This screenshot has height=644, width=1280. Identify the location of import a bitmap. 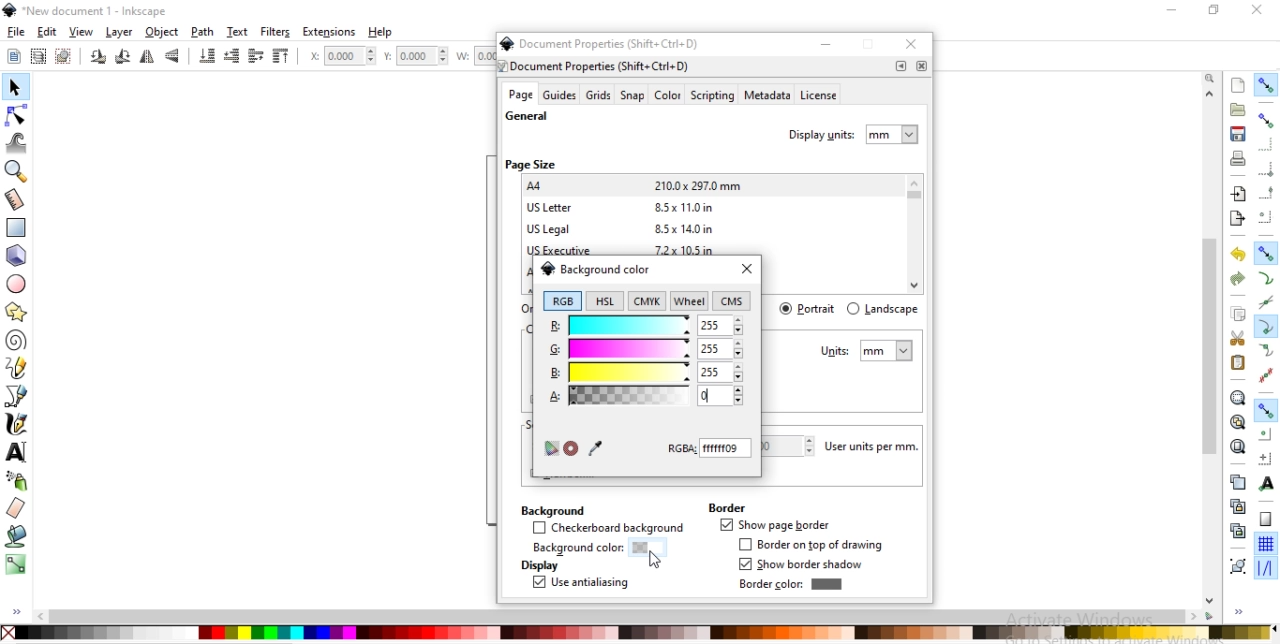
(1239, 194).